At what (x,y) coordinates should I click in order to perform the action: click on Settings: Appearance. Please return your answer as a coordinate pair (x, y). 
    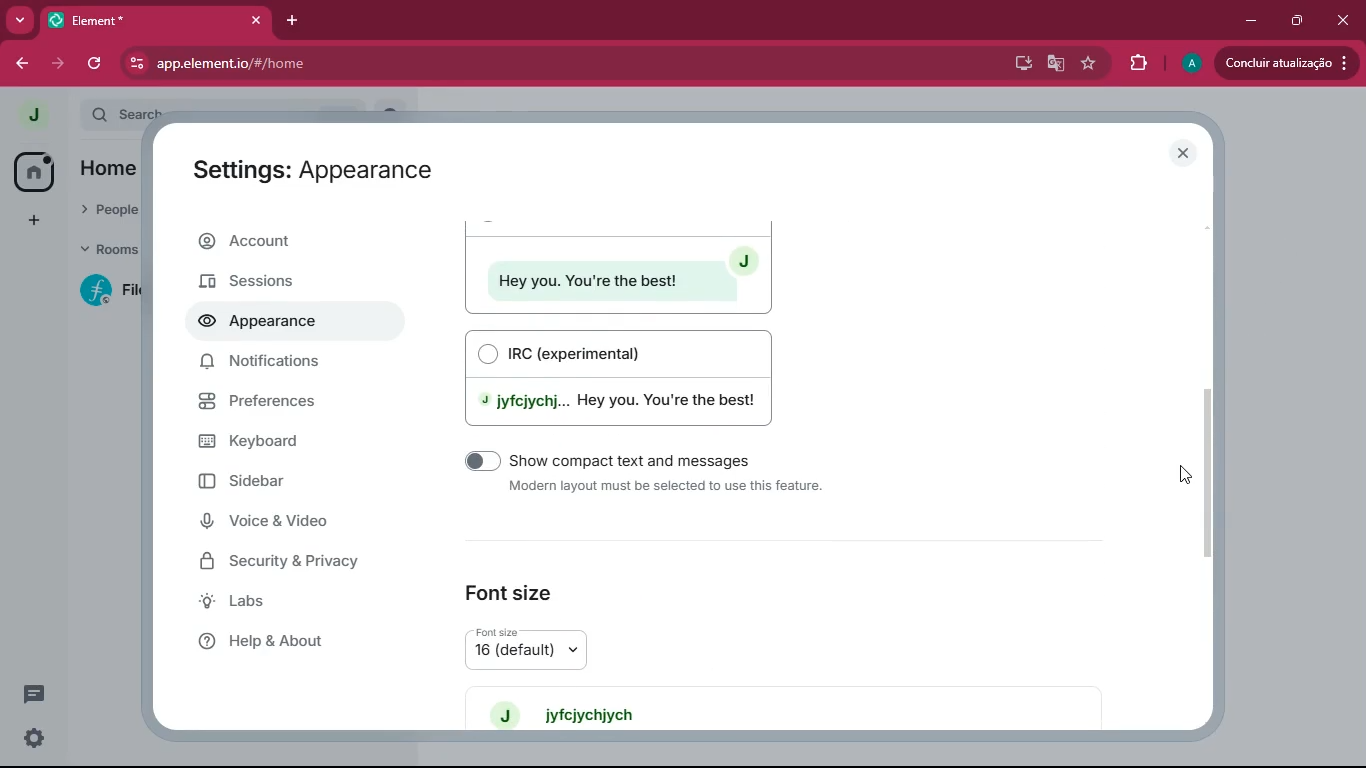
    Looking at the image, I should click on (309, 171).